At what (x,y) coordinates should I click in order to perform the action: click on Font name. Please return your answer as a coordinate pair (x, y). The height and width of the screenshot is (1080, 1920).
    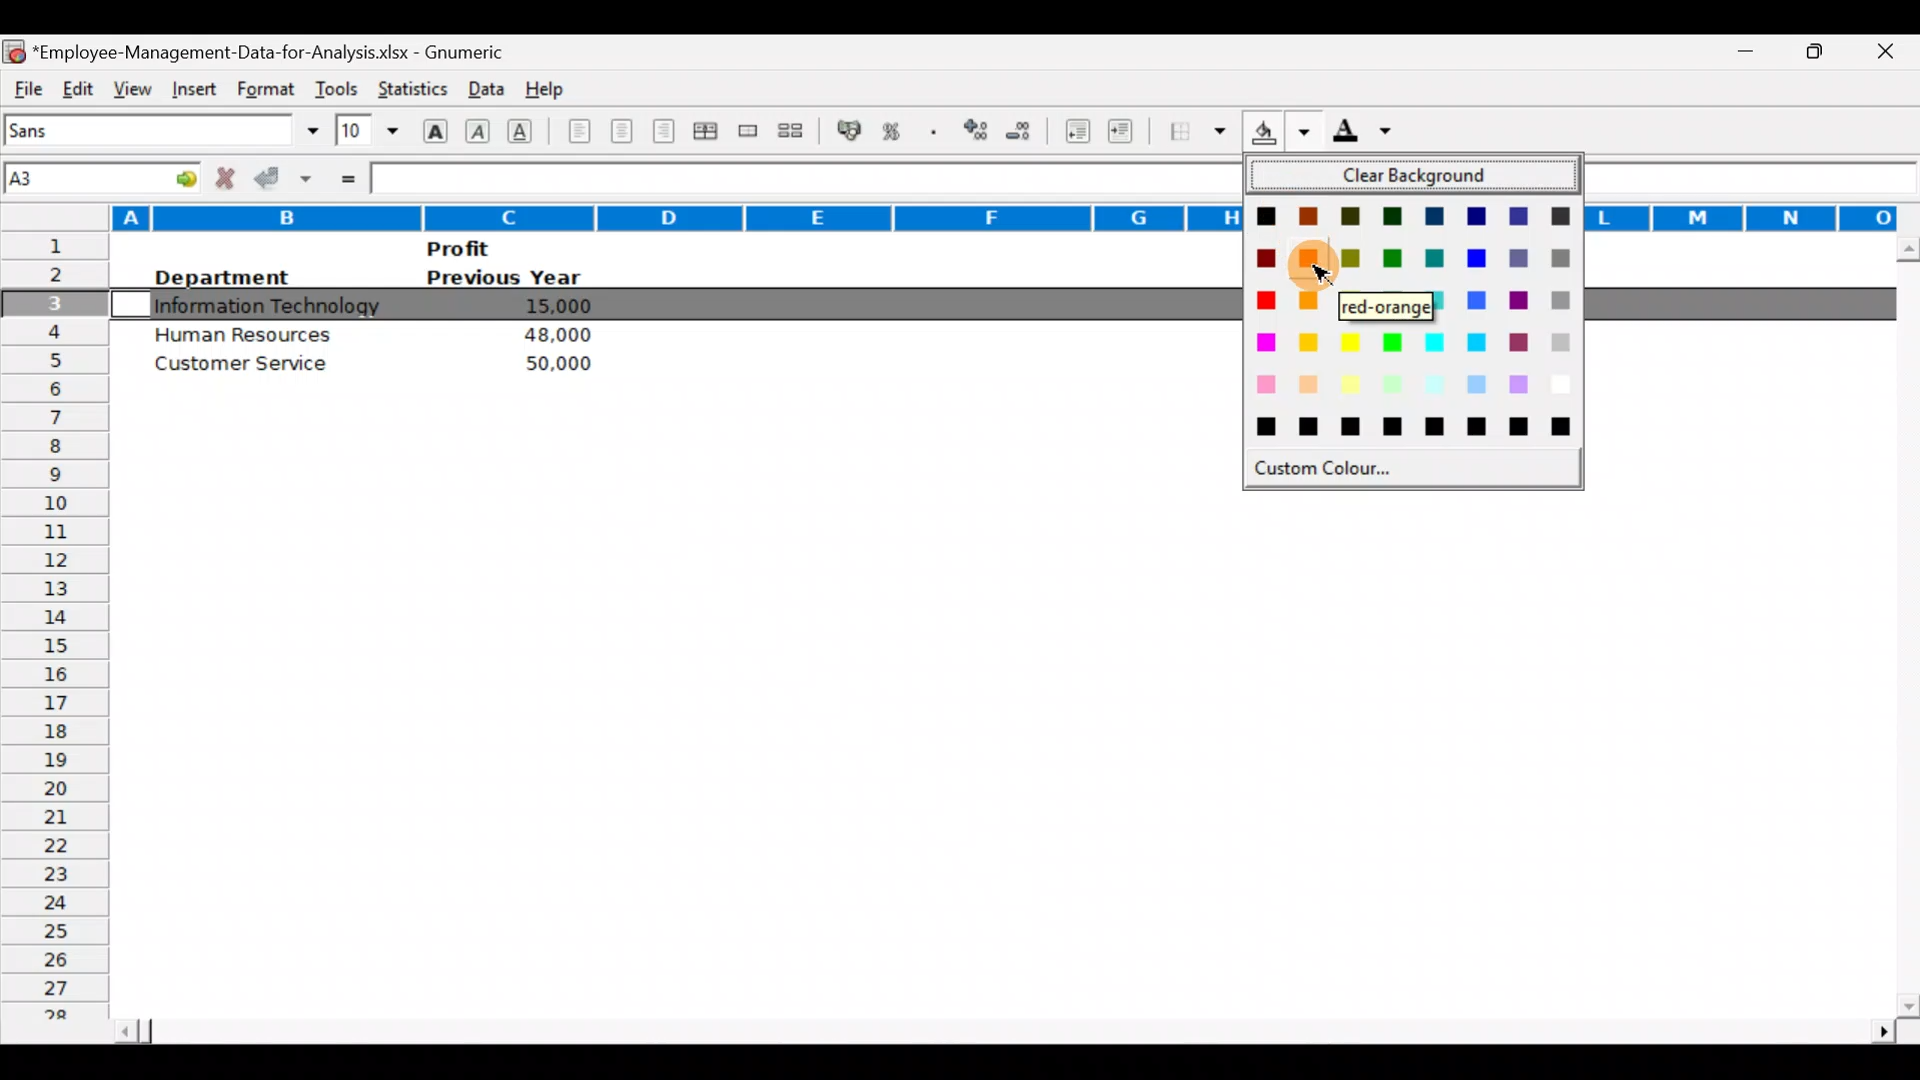
    Looking at the image, I should click on (164, 130).